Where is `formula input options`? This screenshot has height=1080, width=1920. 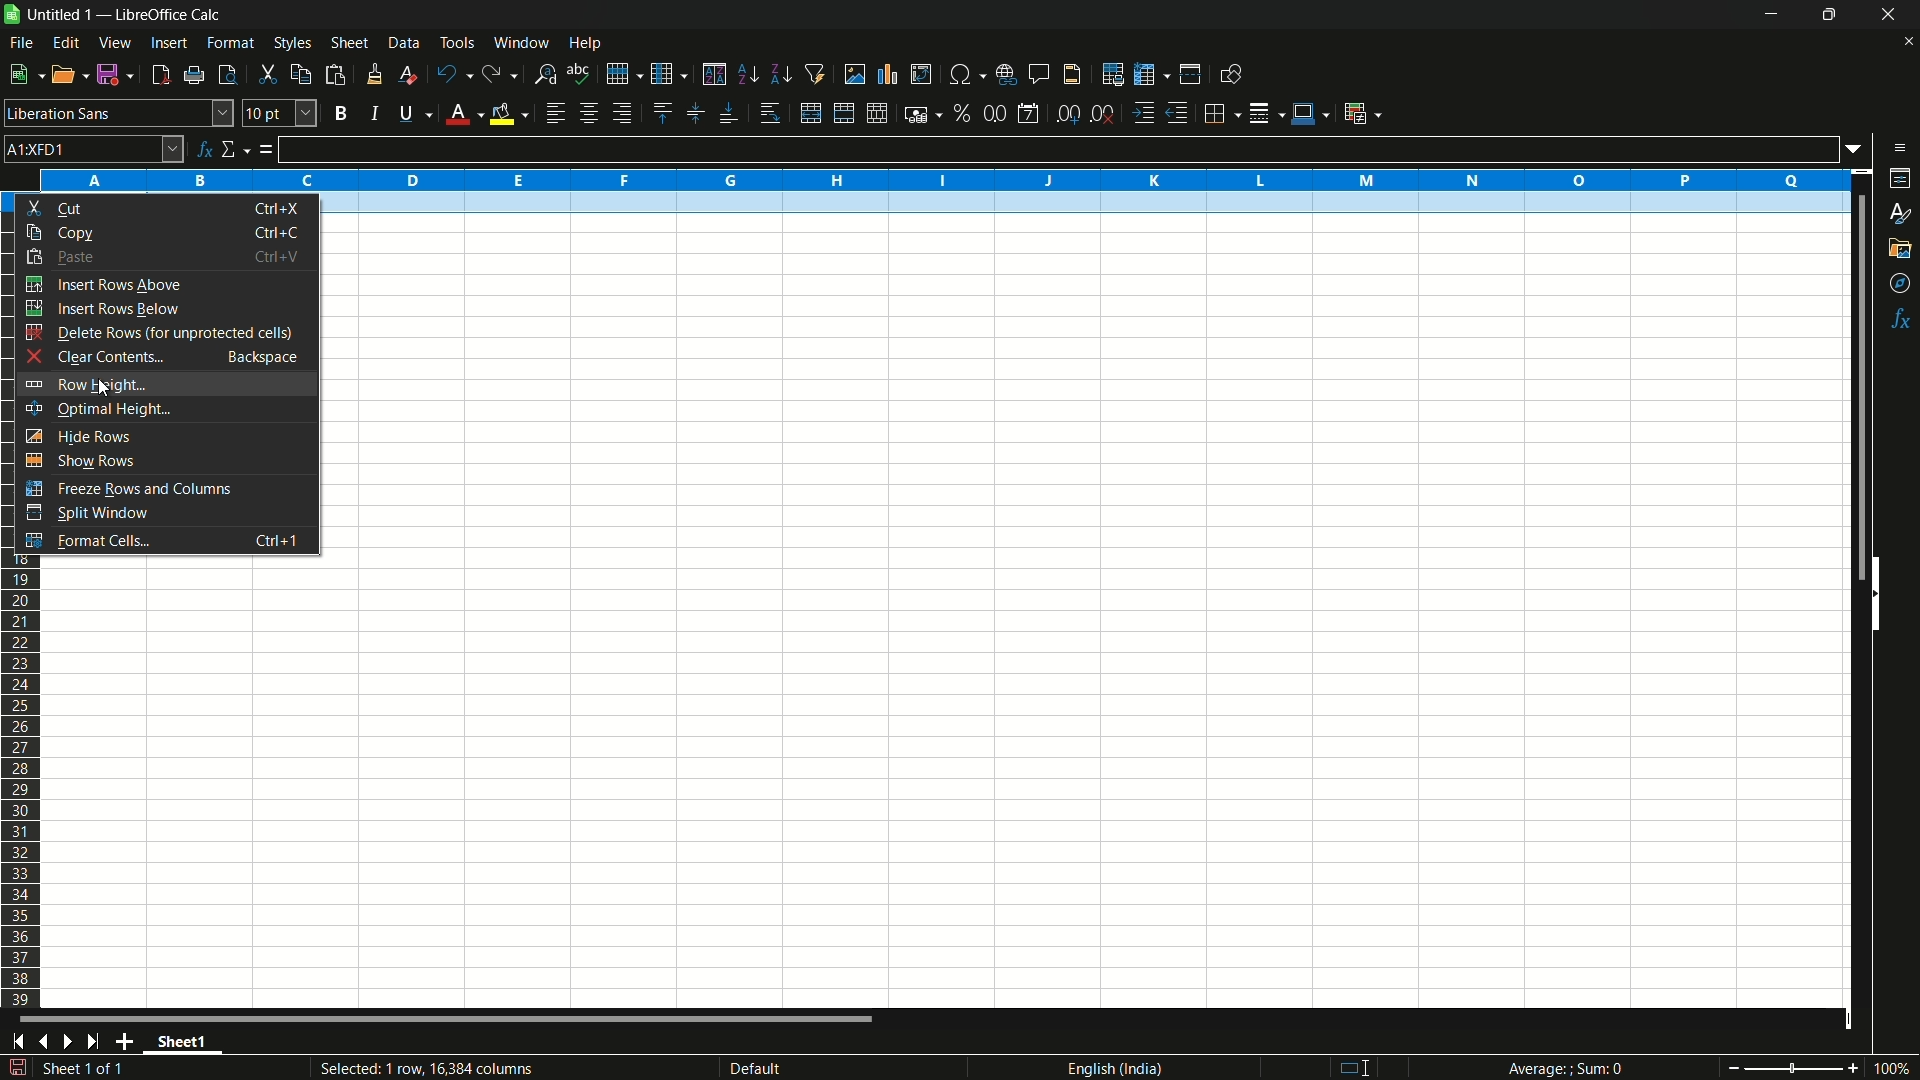 formula input options is located at coordinates (1859, 148).